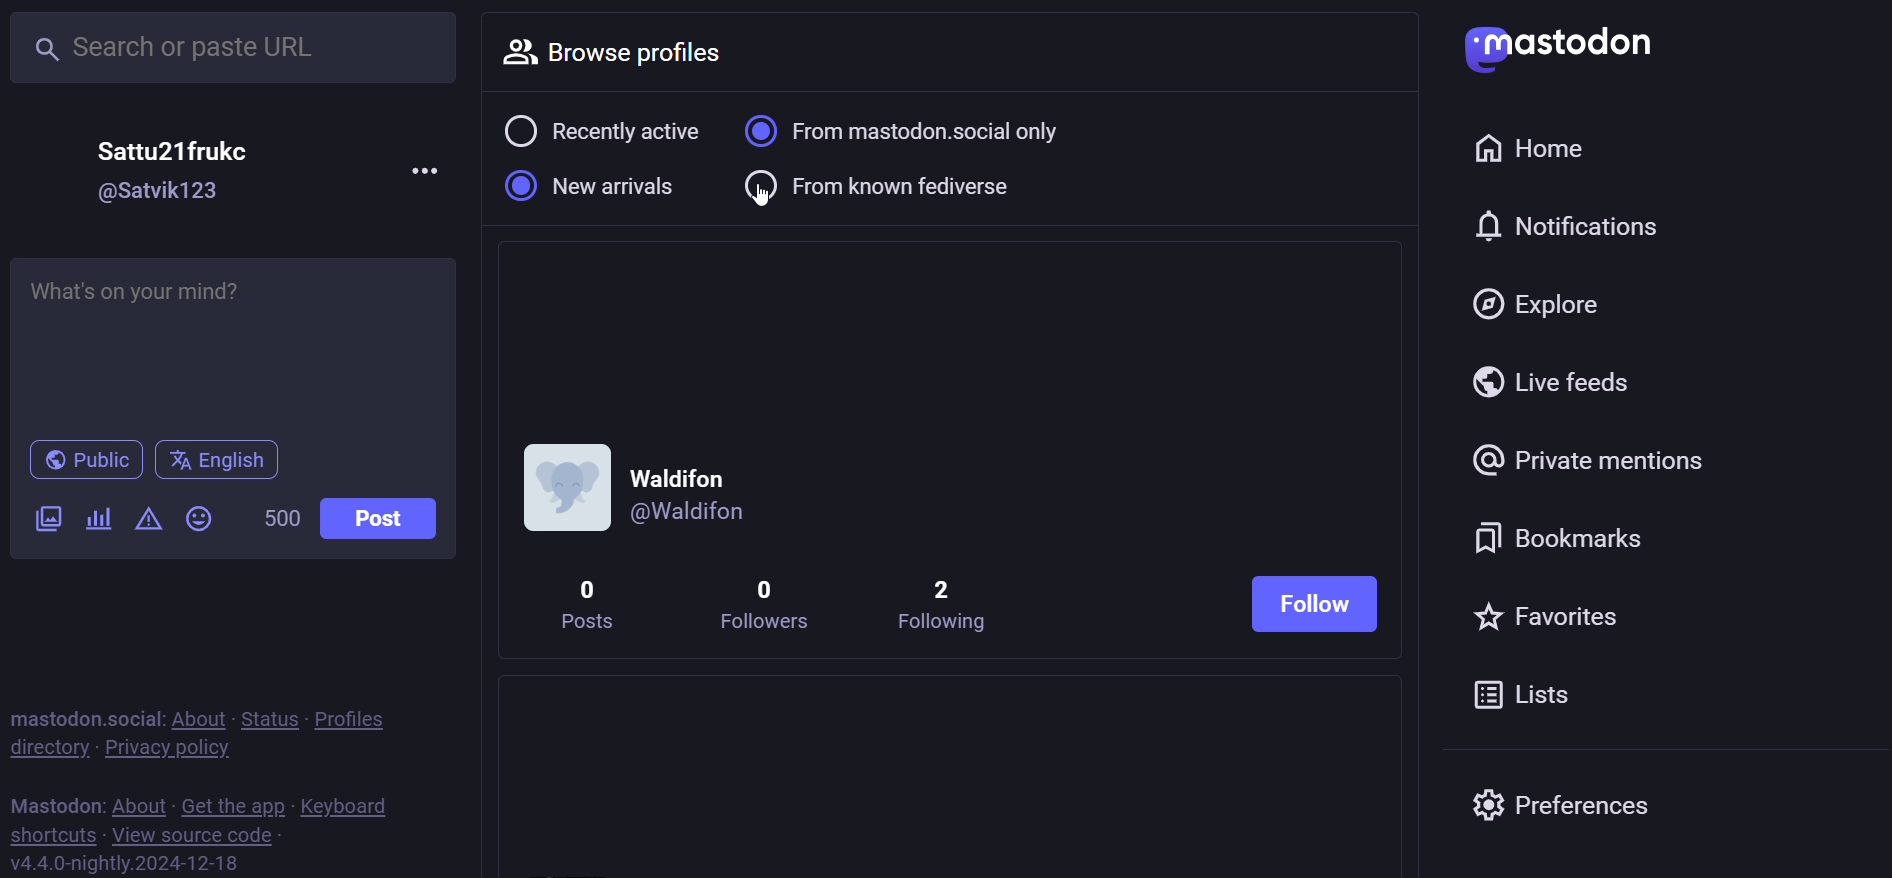 The width and height of the screenshot is (1892, 878). What do you see at coordinates (161, 753) in the screenshot?
I see `private policy` at bounding box center [161, 753].